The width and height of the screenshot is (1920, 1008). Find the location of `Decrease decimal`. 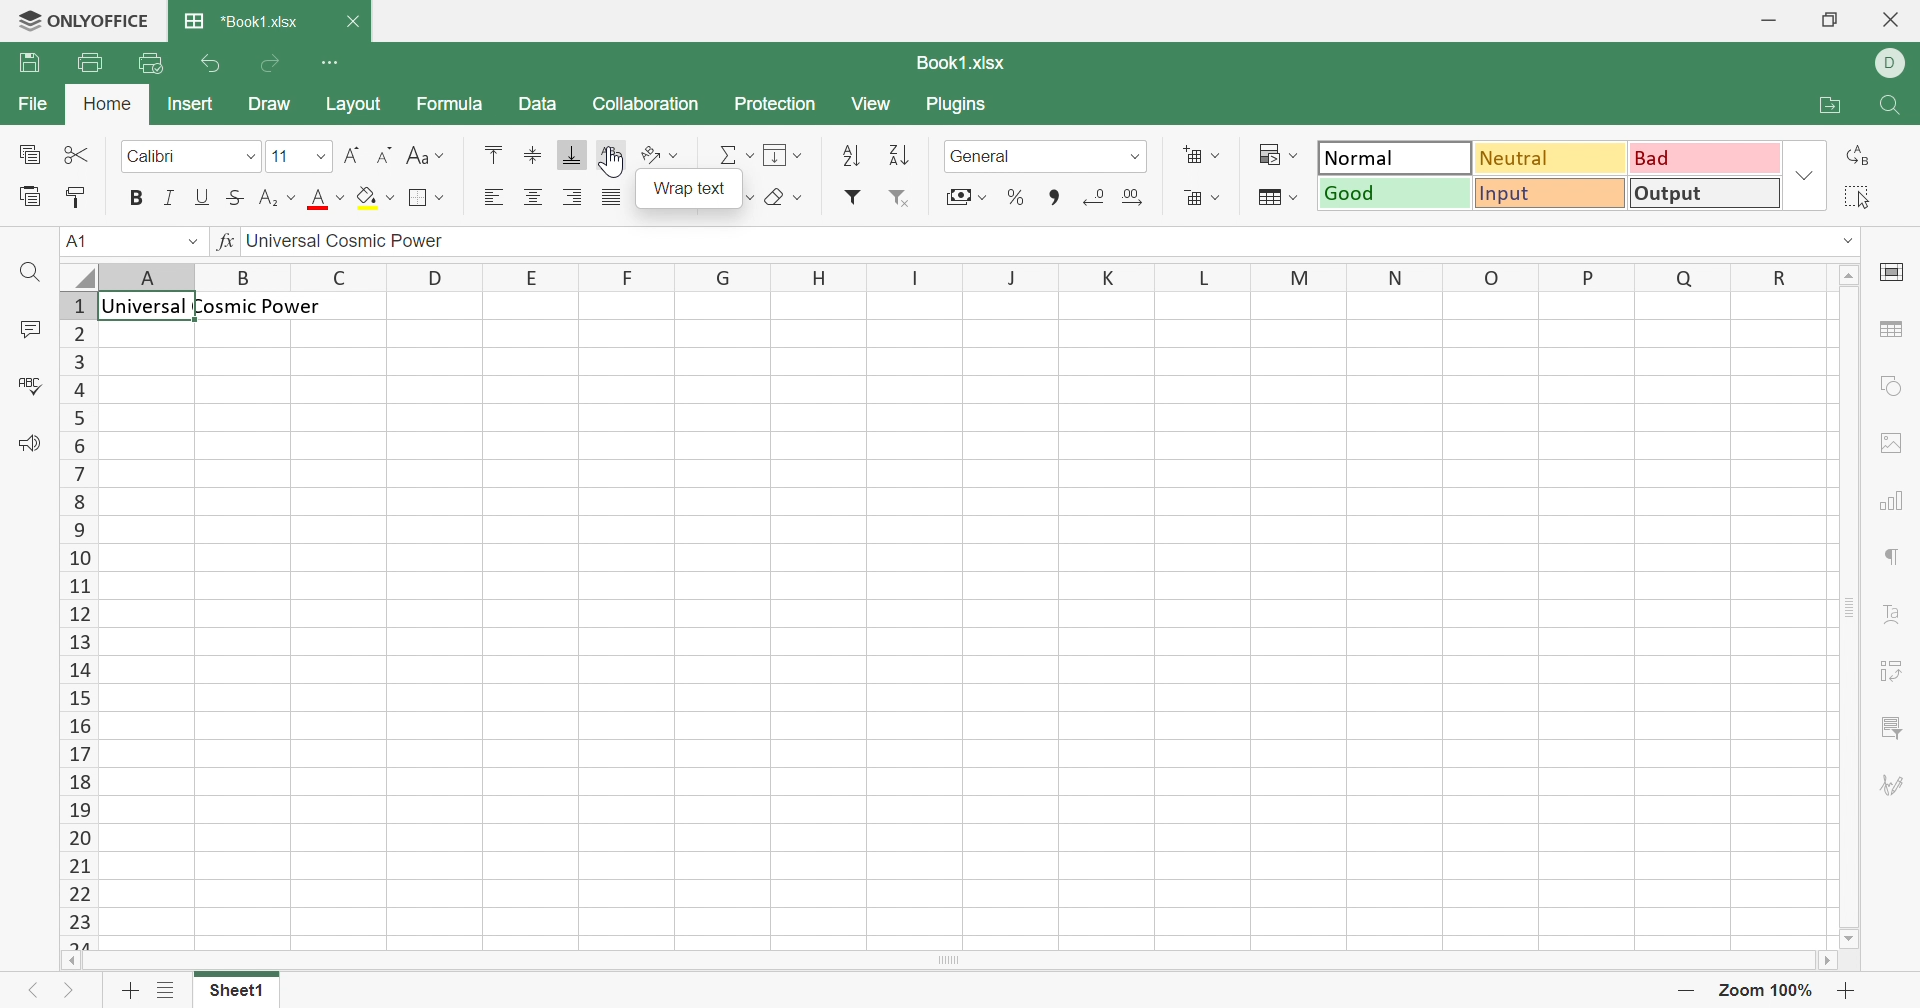

Decrease decimal is located at coordinates (1096, 198).